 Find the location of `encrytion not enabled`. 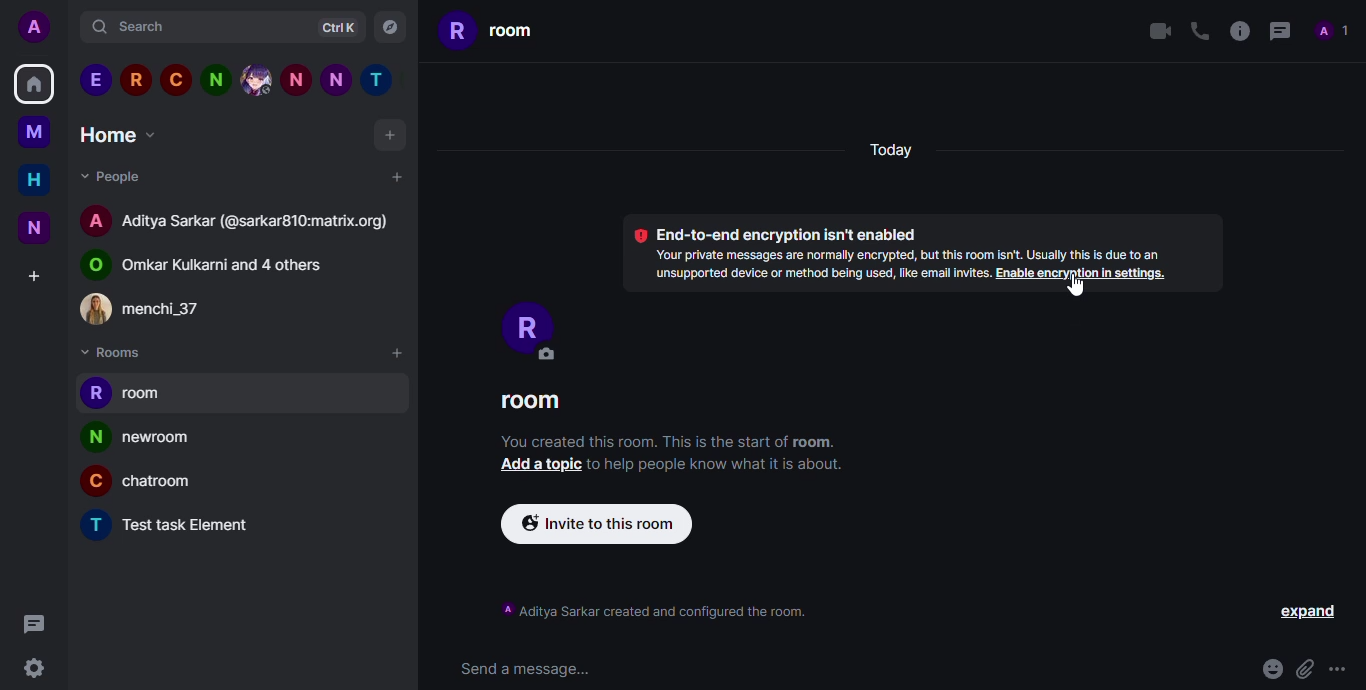

encrytion not enabled is located at coordinates (780, 234).